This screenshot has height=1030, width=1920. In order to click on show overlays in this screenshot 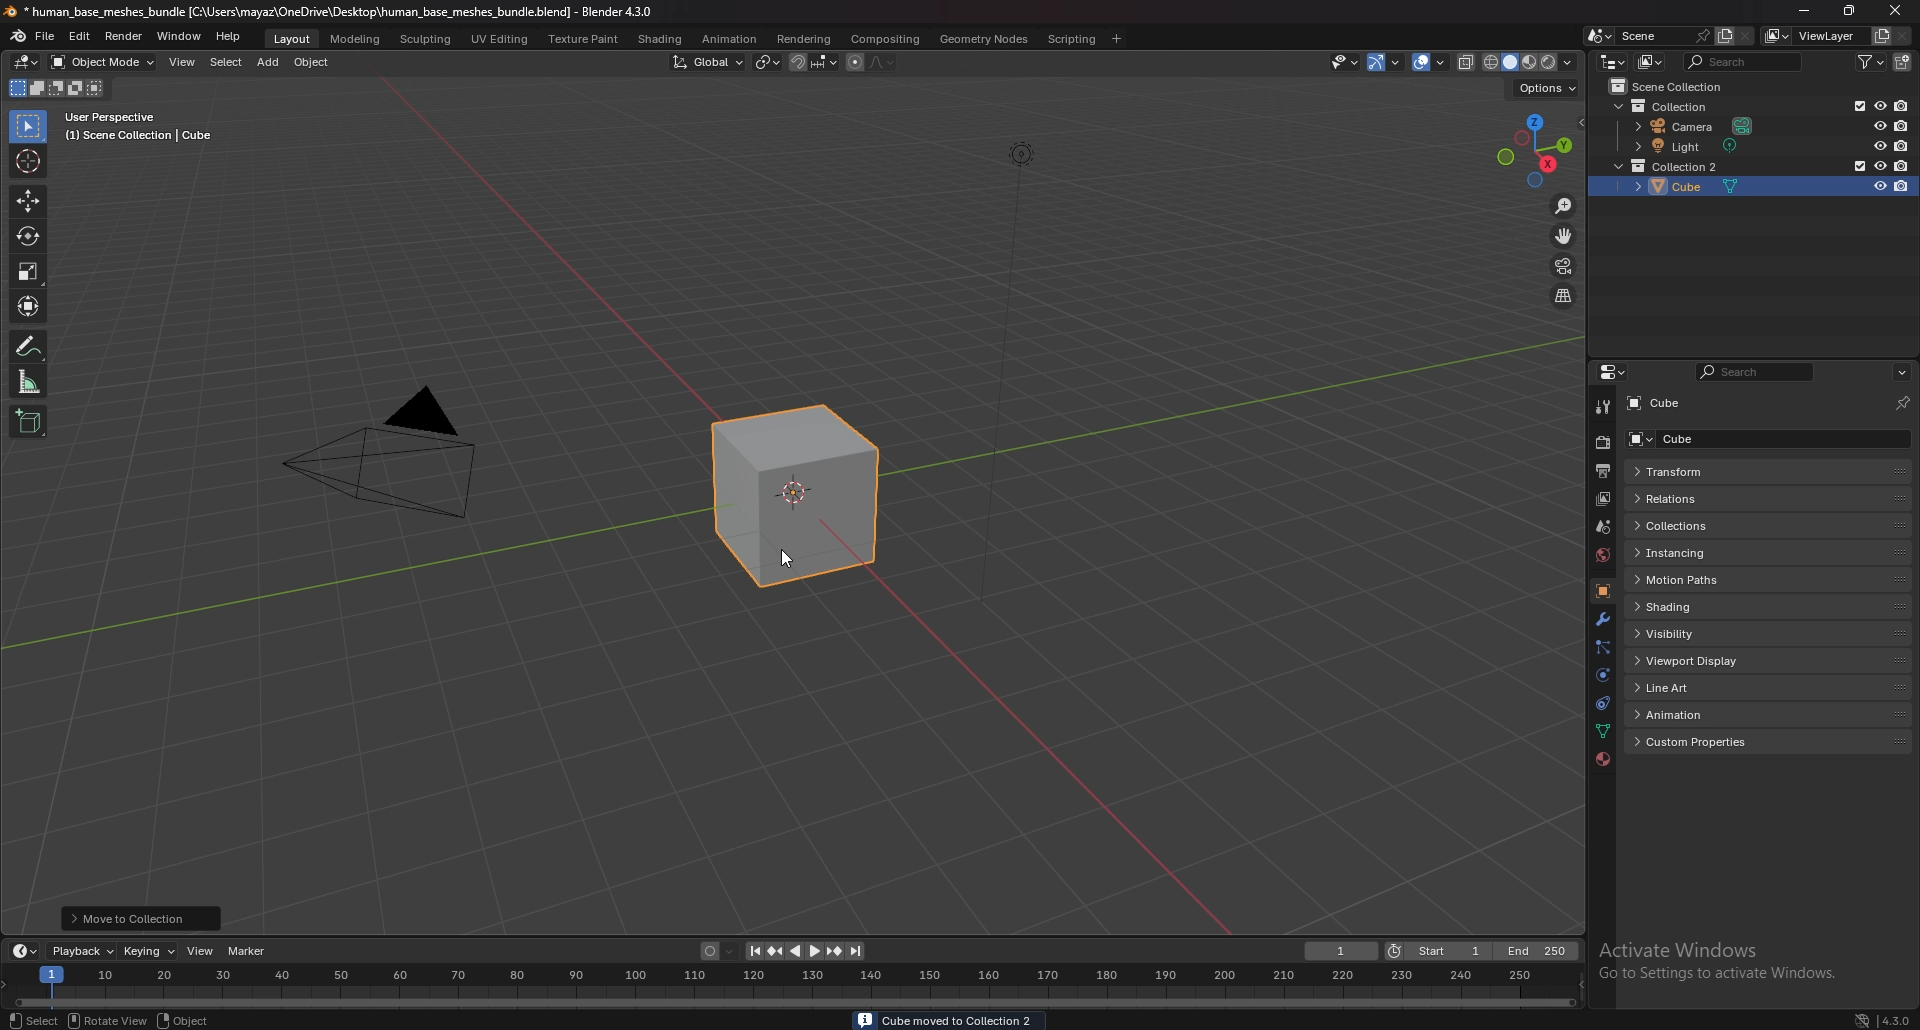, I will do `click(1431, 61)`.